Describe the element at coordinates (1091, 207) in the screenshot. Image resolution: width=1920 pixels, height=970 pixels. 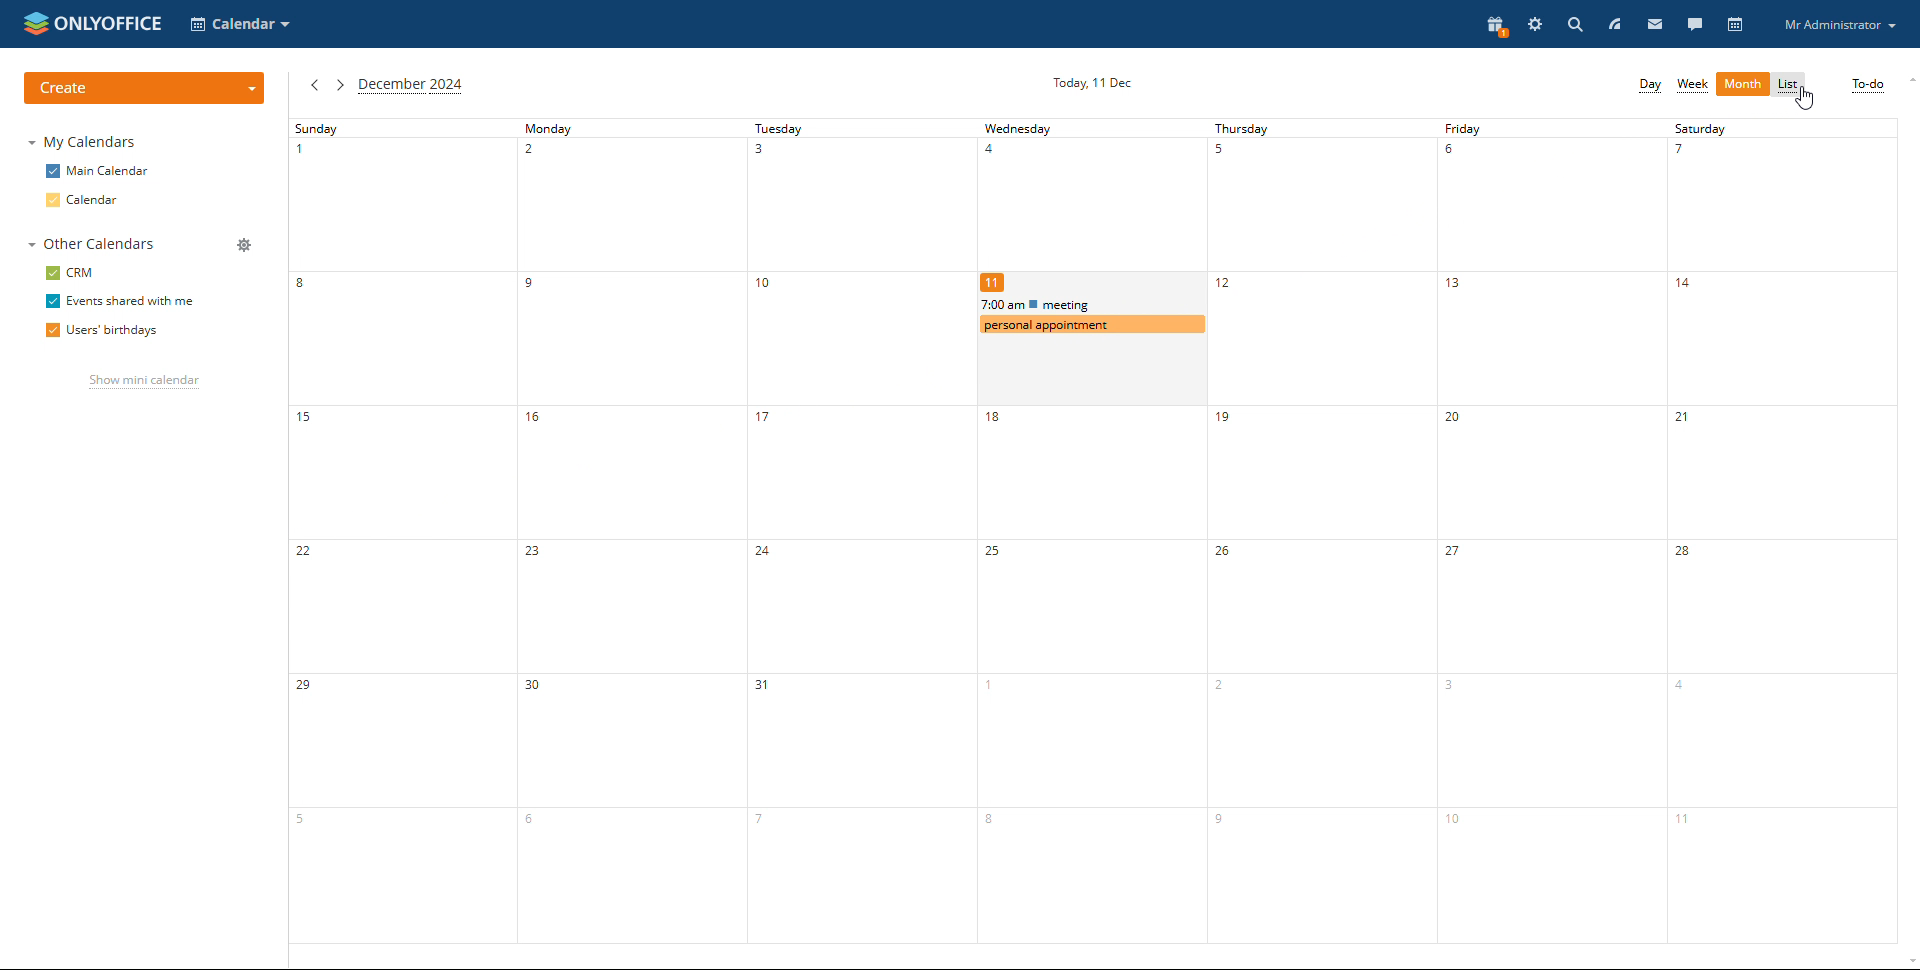
I see `calender` at that location.